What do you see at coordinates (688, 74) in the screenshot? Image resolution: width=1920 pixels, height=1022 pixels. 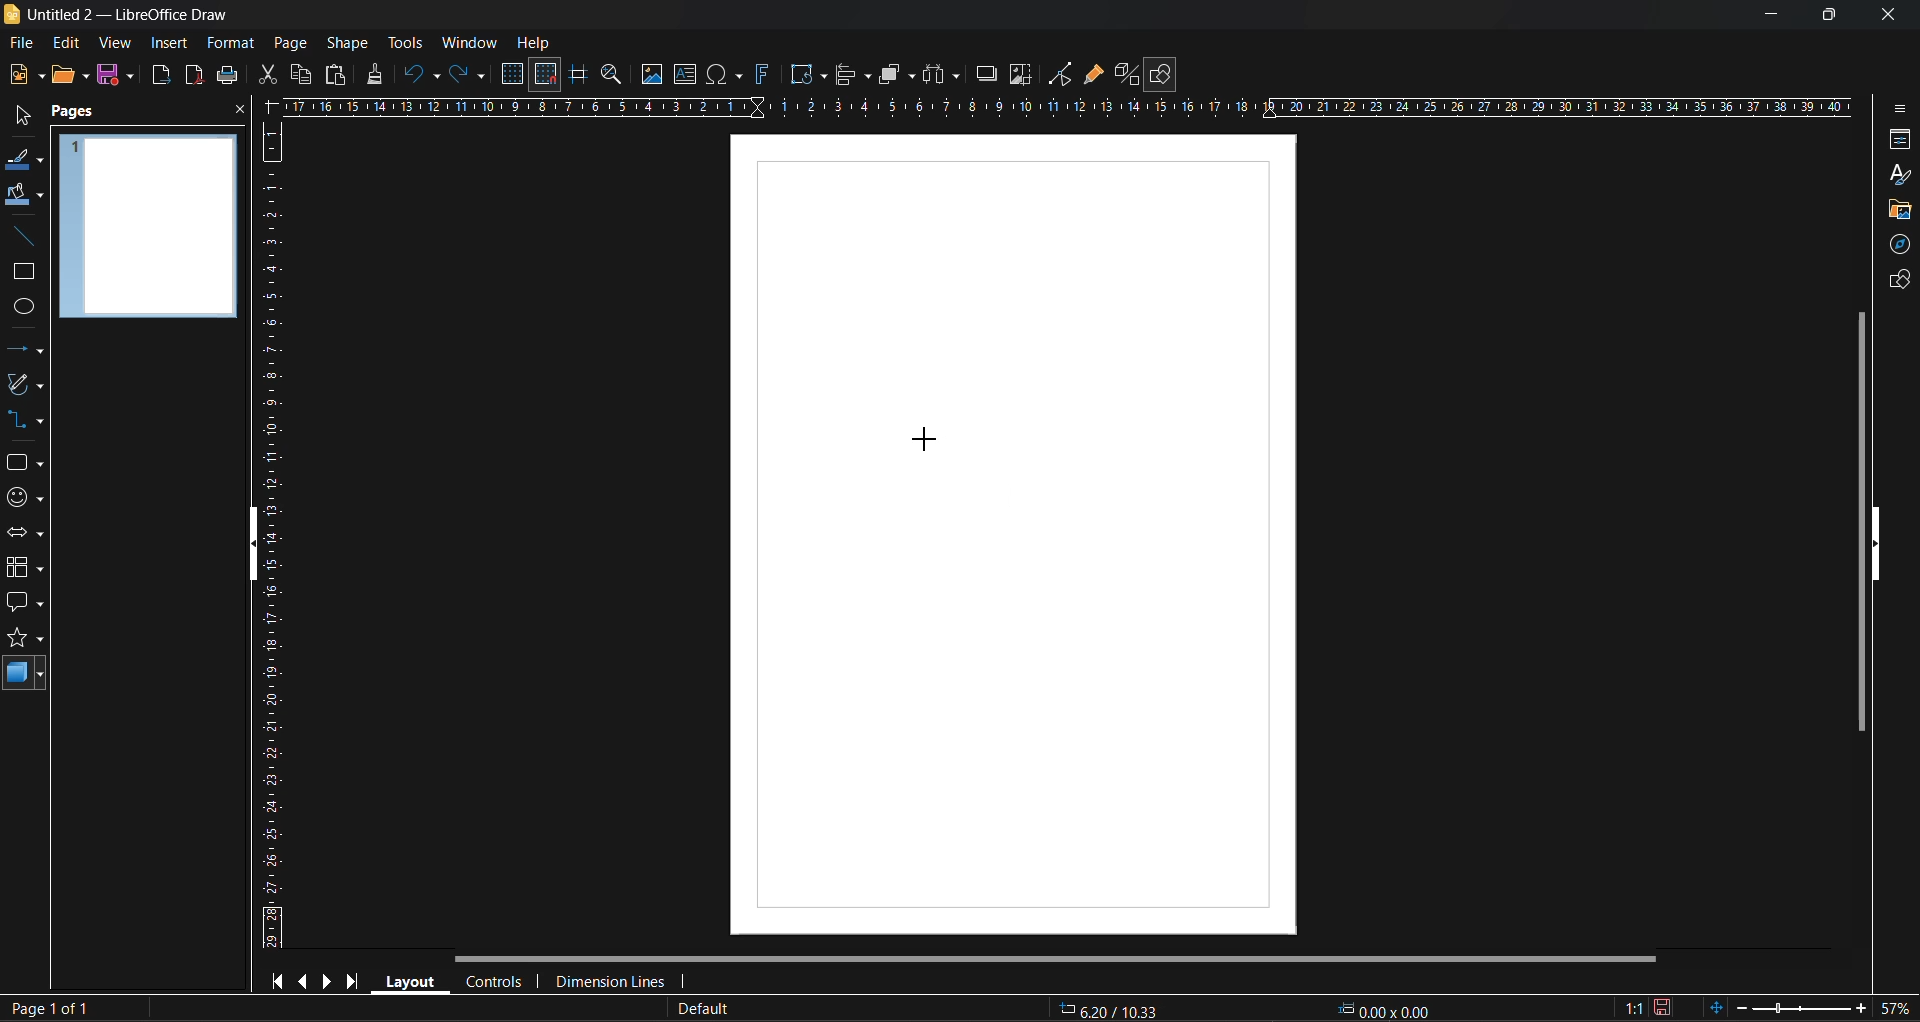 I see `textbox` at bounding box center [688, 74].